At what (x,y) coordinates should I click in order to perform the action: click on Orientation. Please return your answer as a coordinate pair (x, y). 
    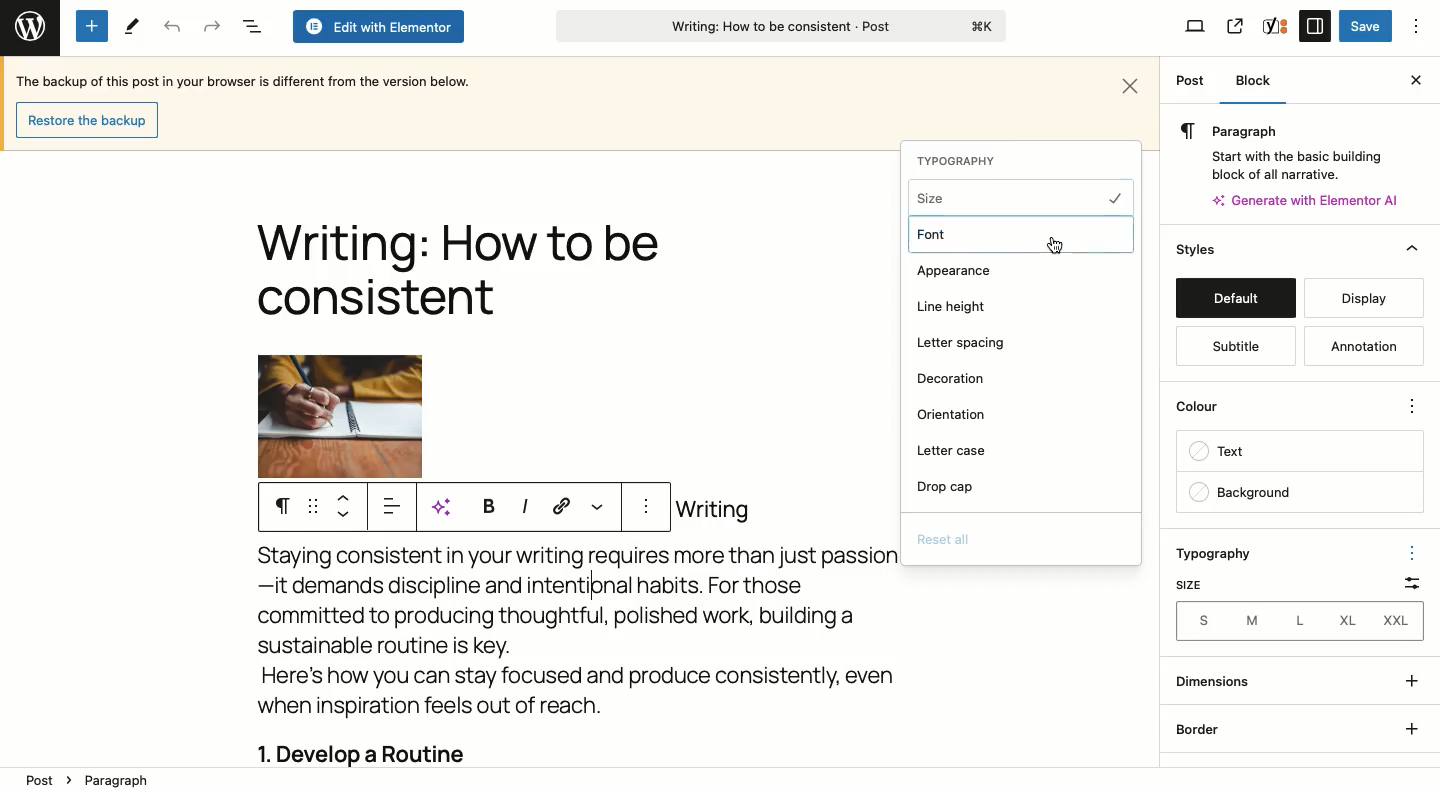
    Looking at the image, I should click on (955, 414).